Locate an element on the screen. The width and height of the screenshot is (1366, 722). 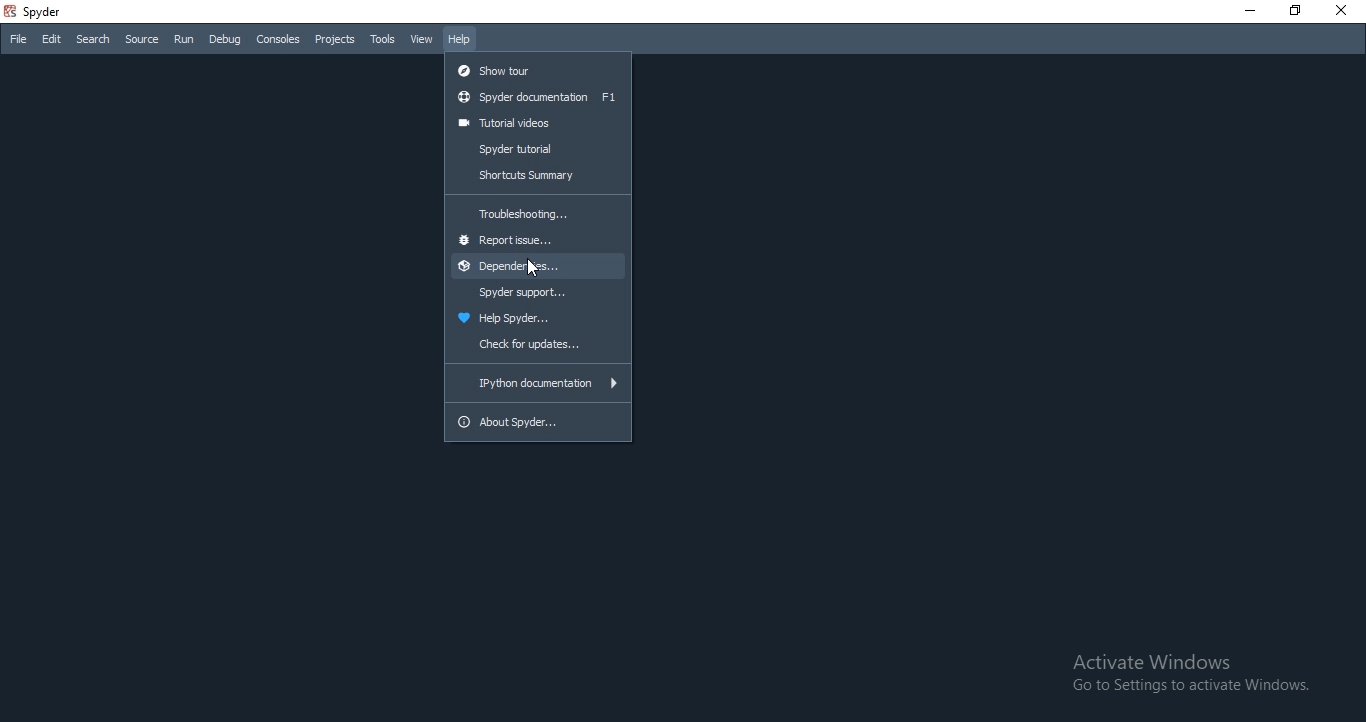
cursor is located at coordinates (535, 268).